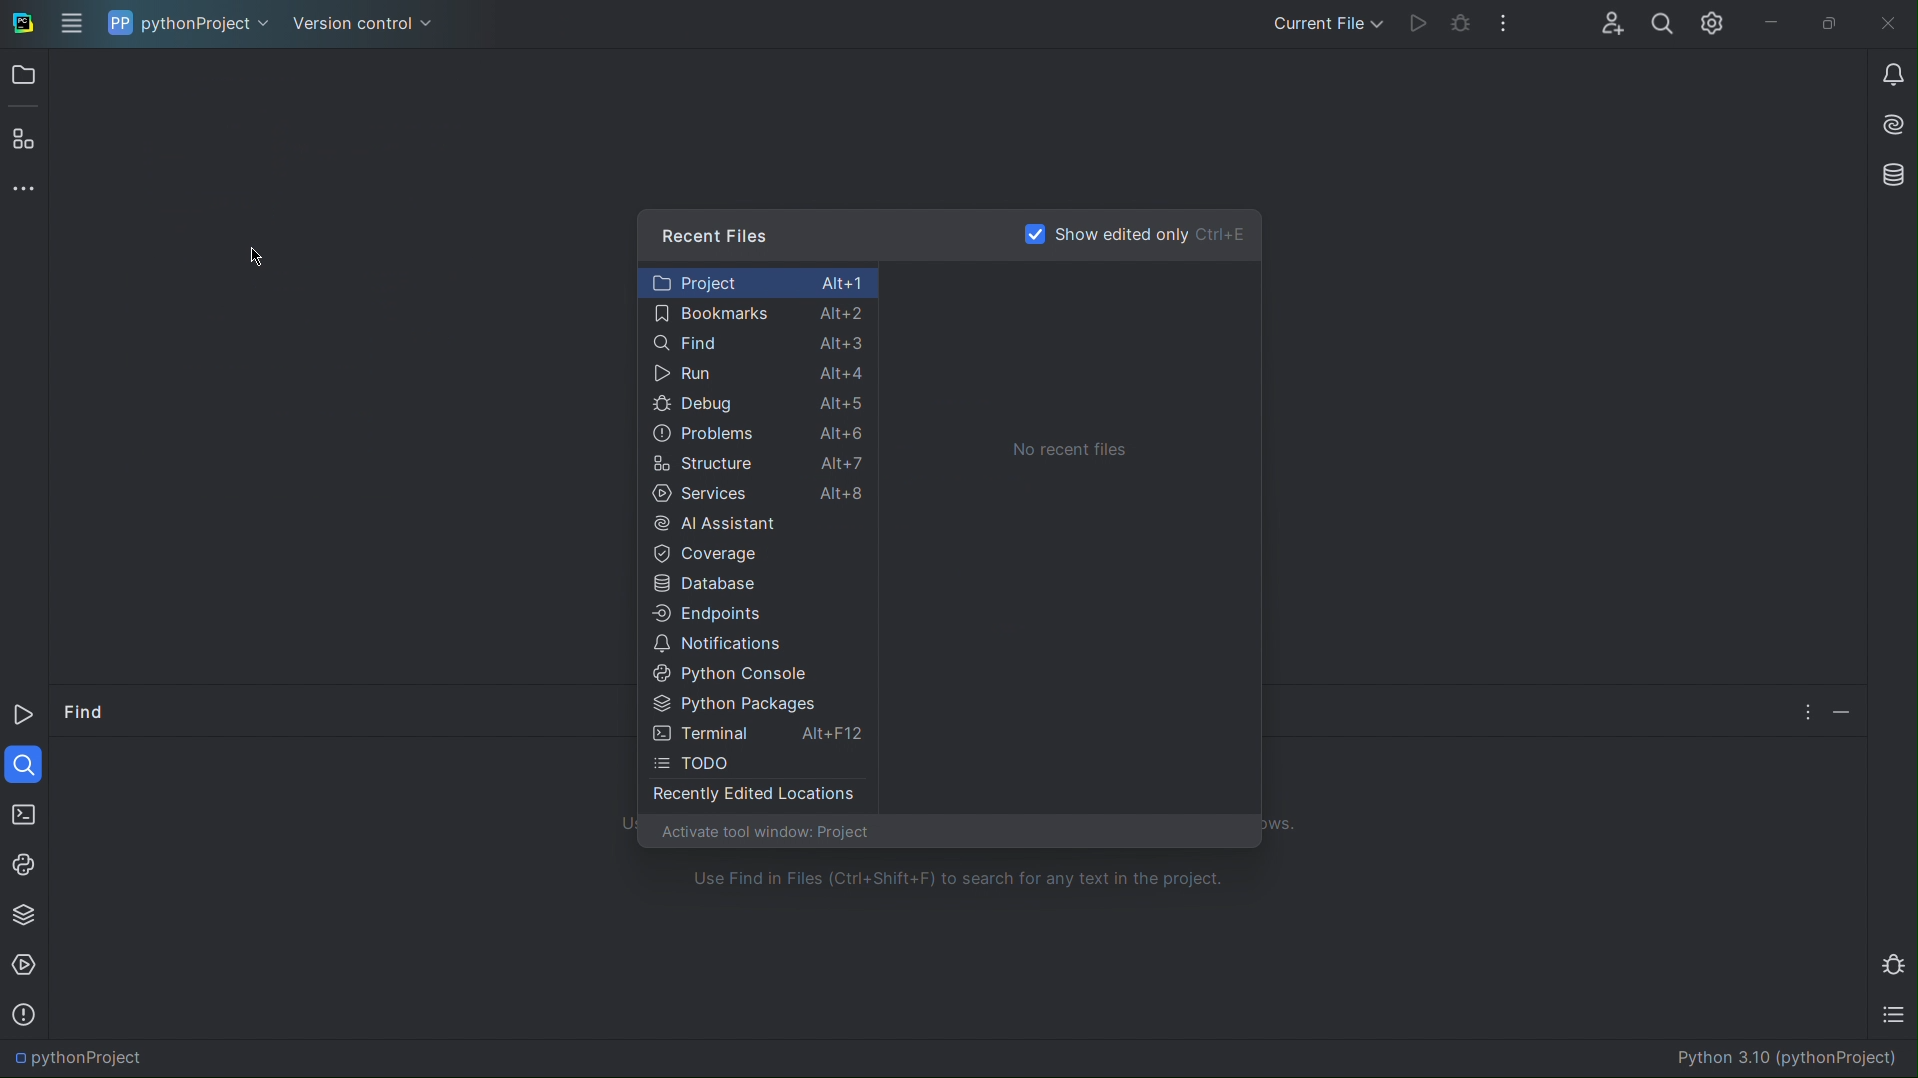 This screenshot has height=1078, width=1918. Describe the element at coordinates (764, 834) in the screenshot. I see `Activate tool window: Project` at that location.